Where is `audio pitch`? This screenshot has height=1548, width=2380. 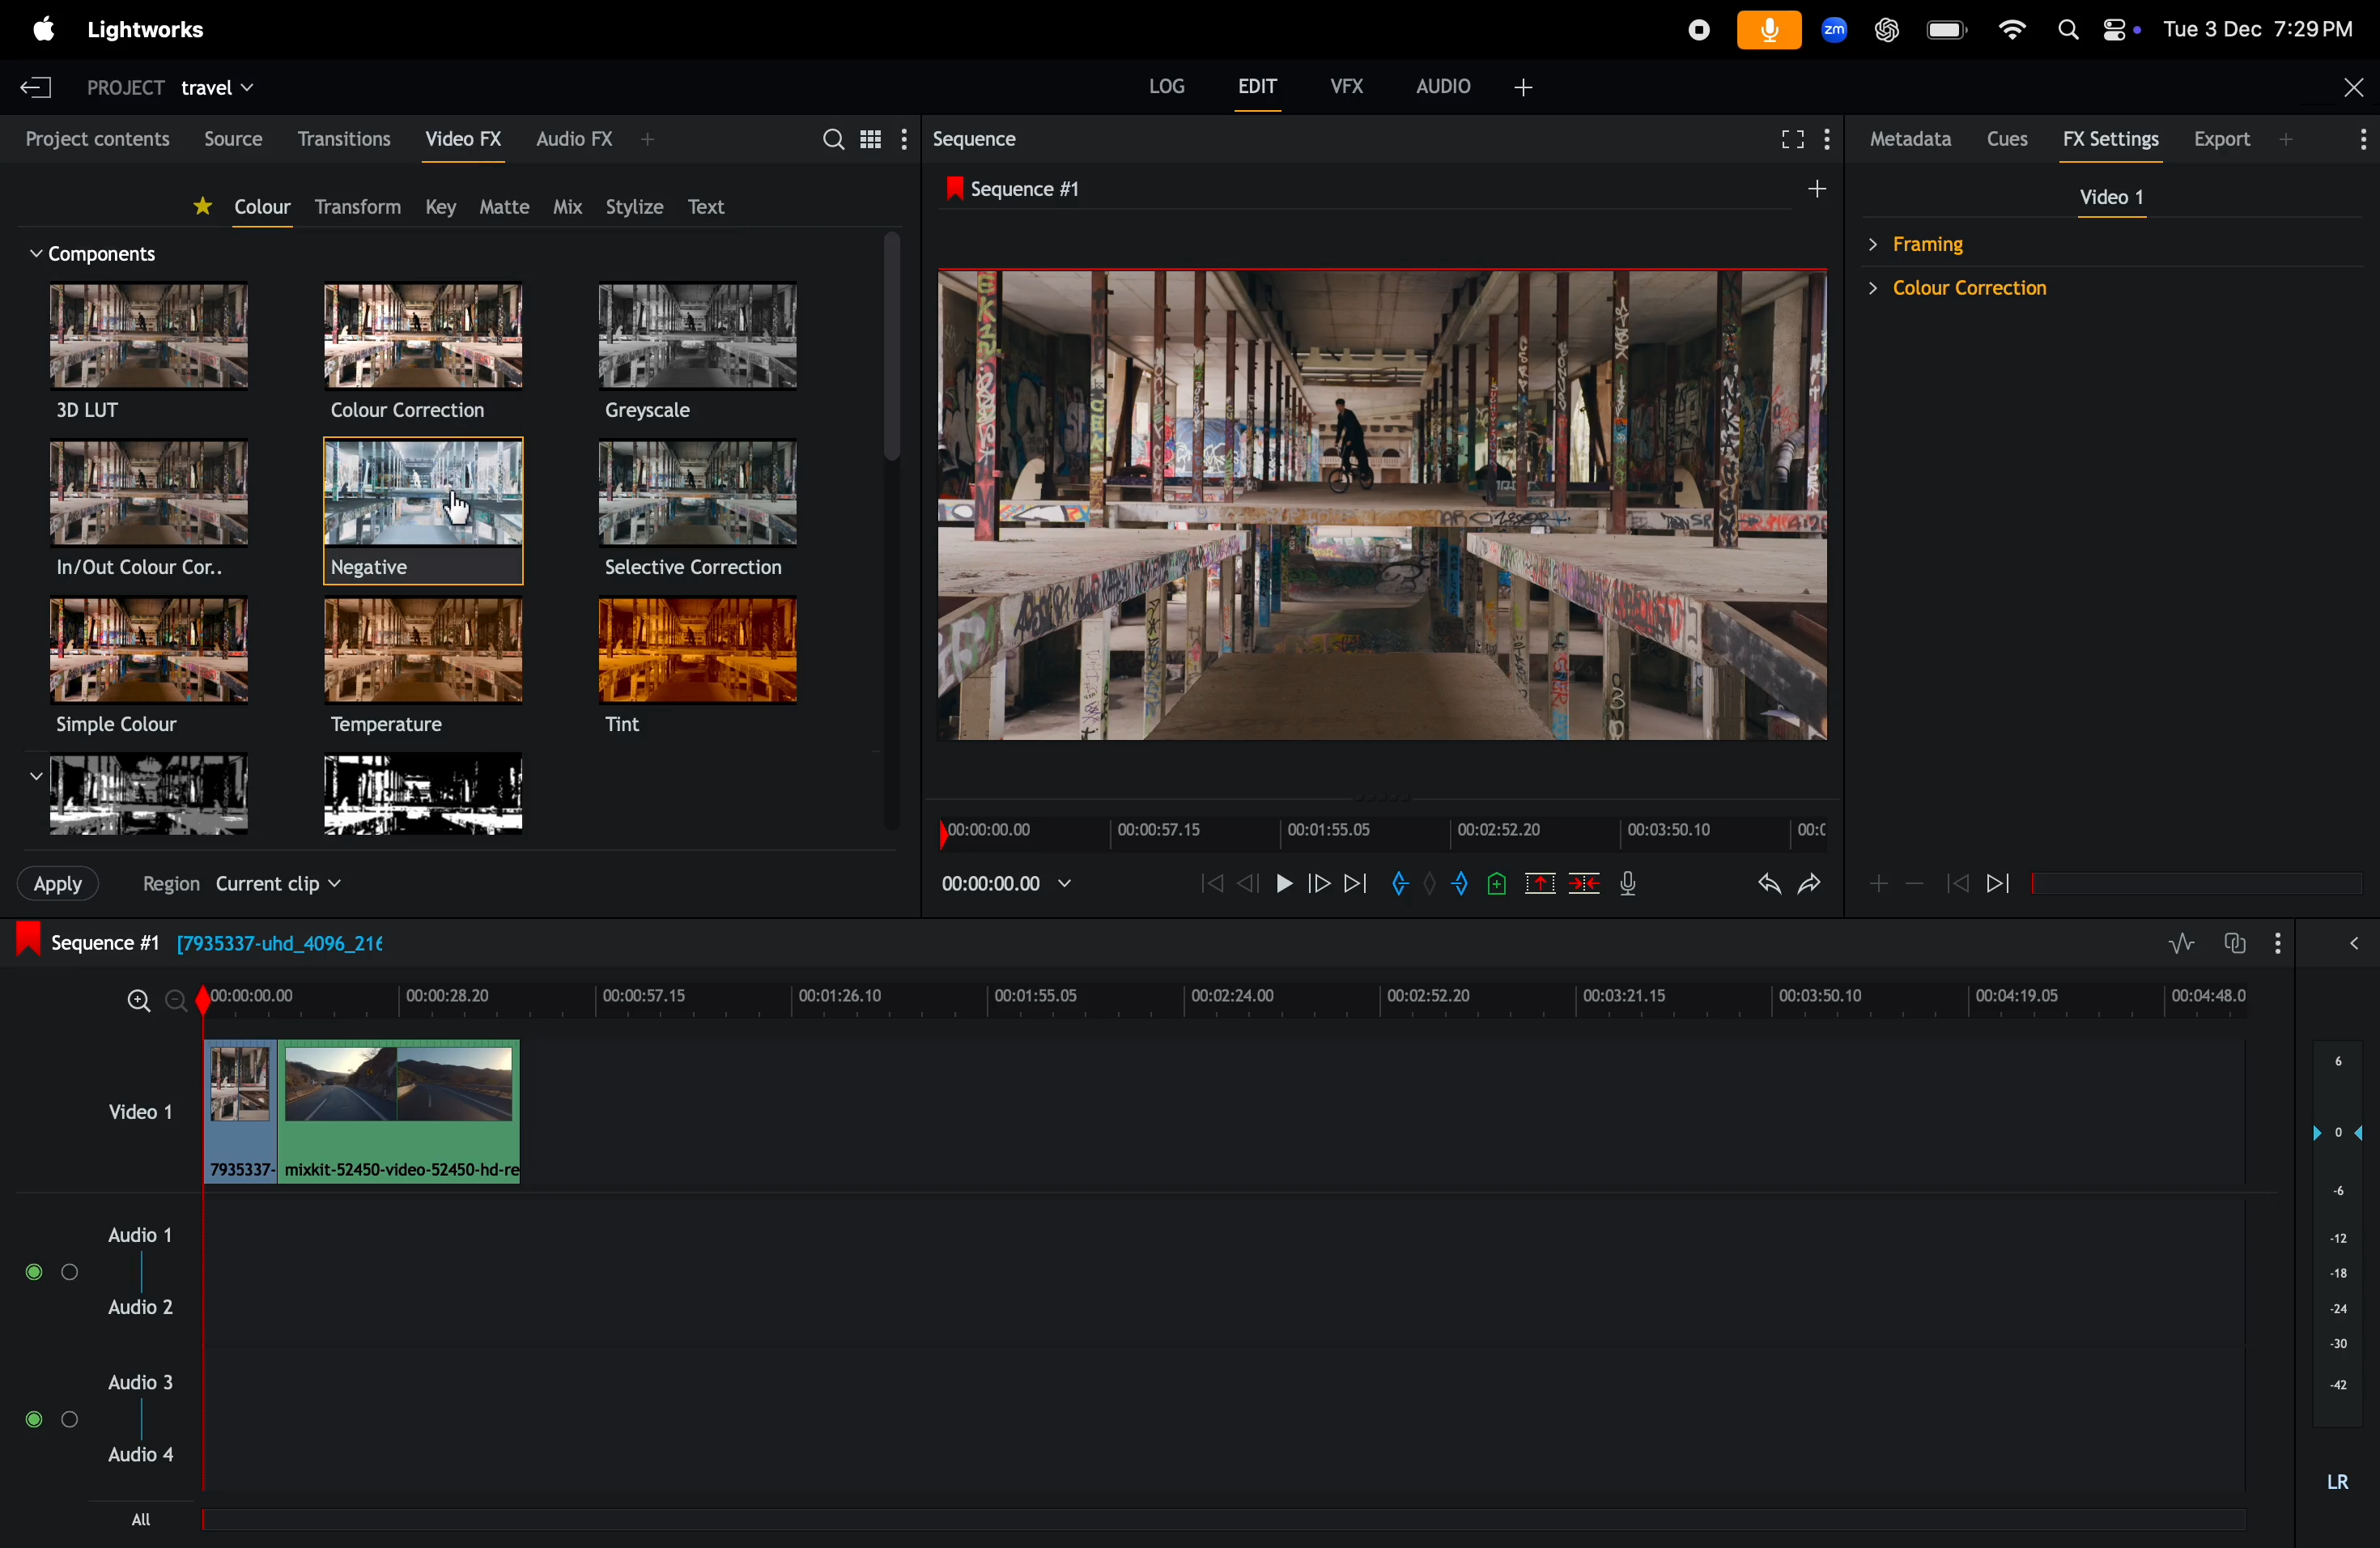
audio pitch is located at coordinates (2343, 1269).